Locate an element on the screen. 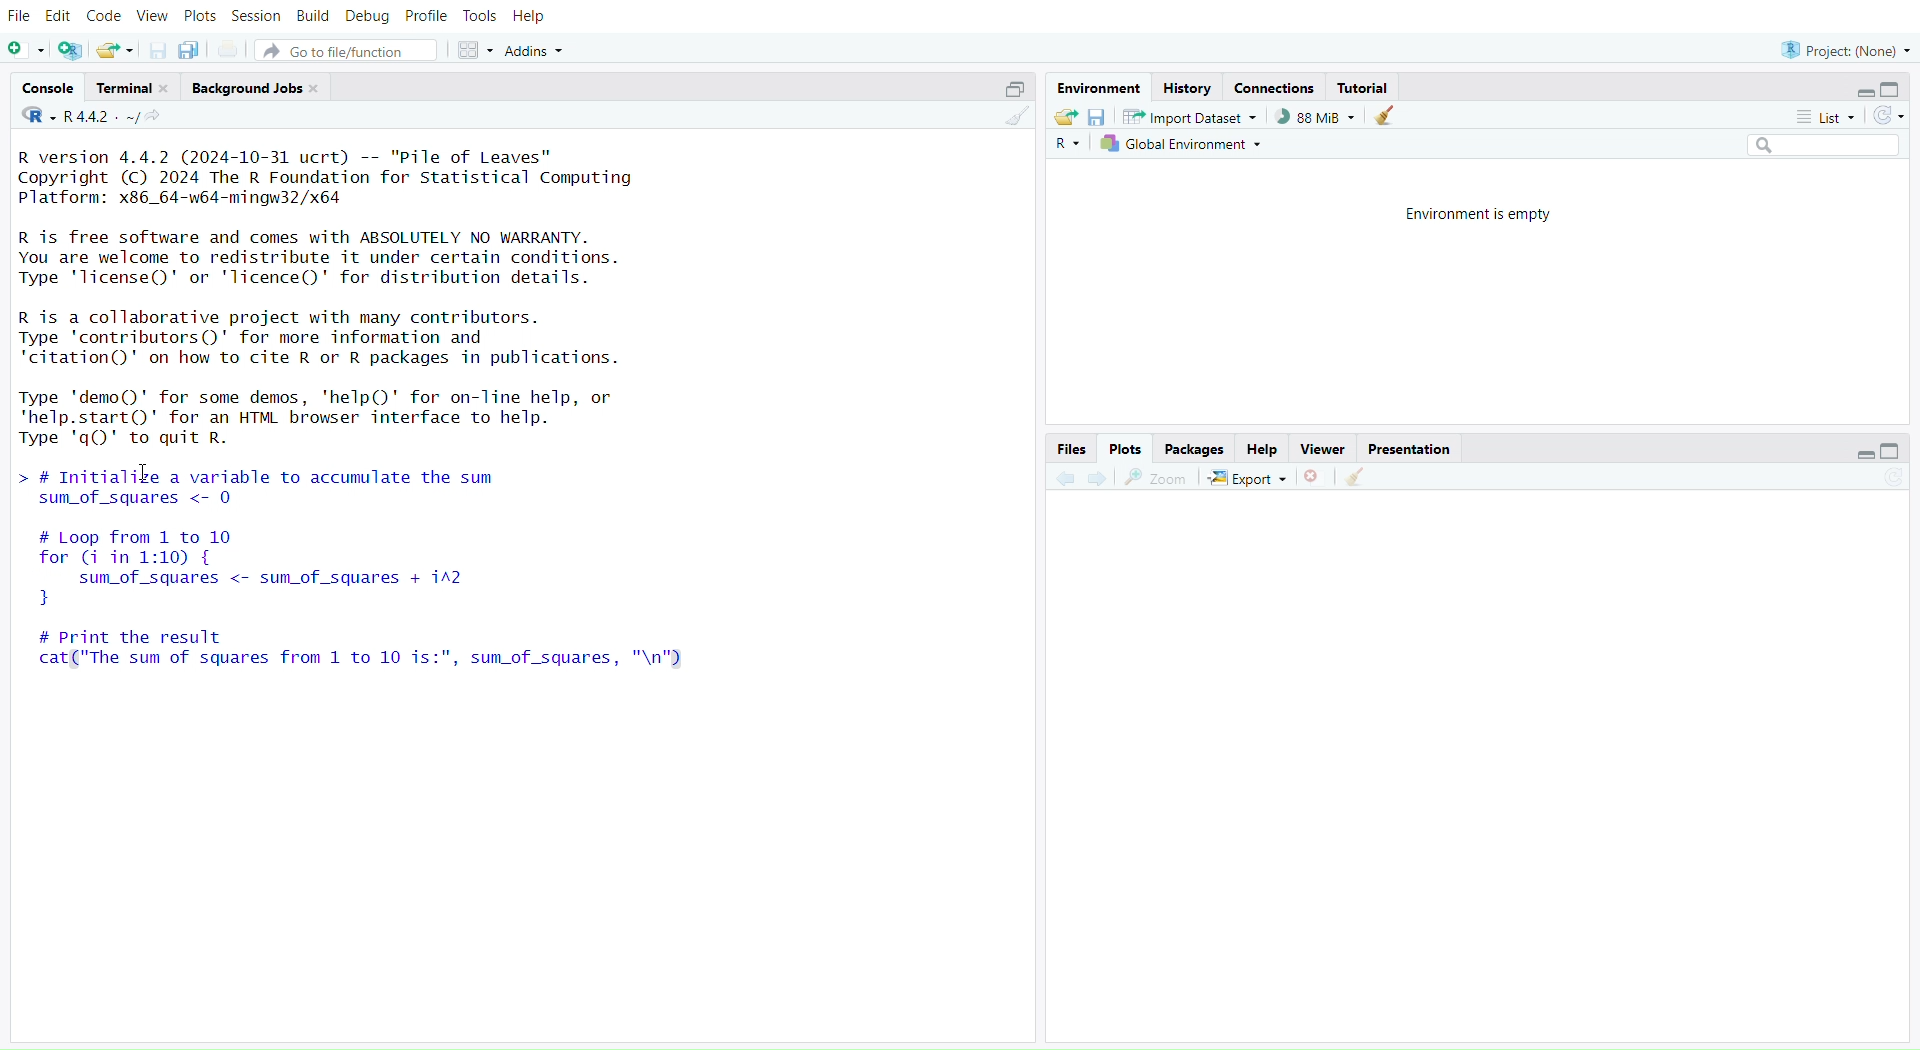 The height and width of the screenshot is (1050, 1920). plots is located at coordinates (199, 16).